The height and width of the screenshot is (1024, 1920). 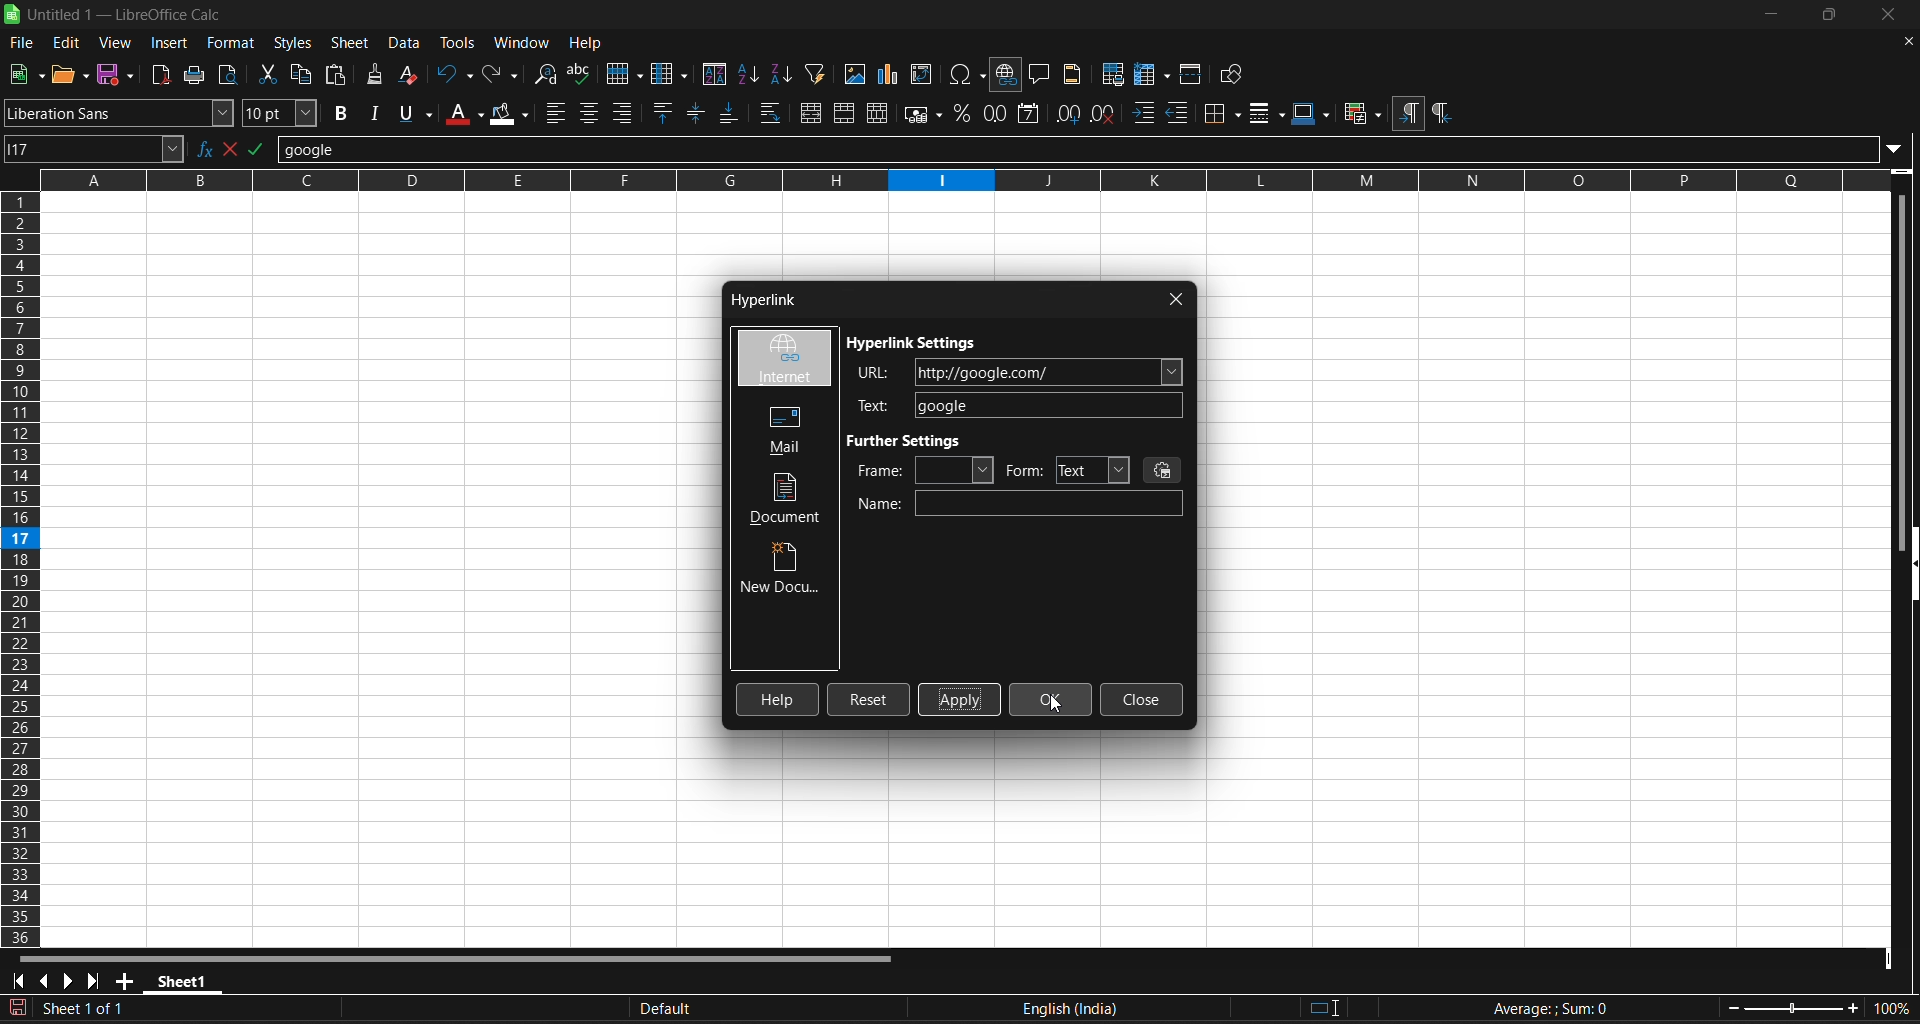 I want to click on function wizard, so click(x=206, y=149).